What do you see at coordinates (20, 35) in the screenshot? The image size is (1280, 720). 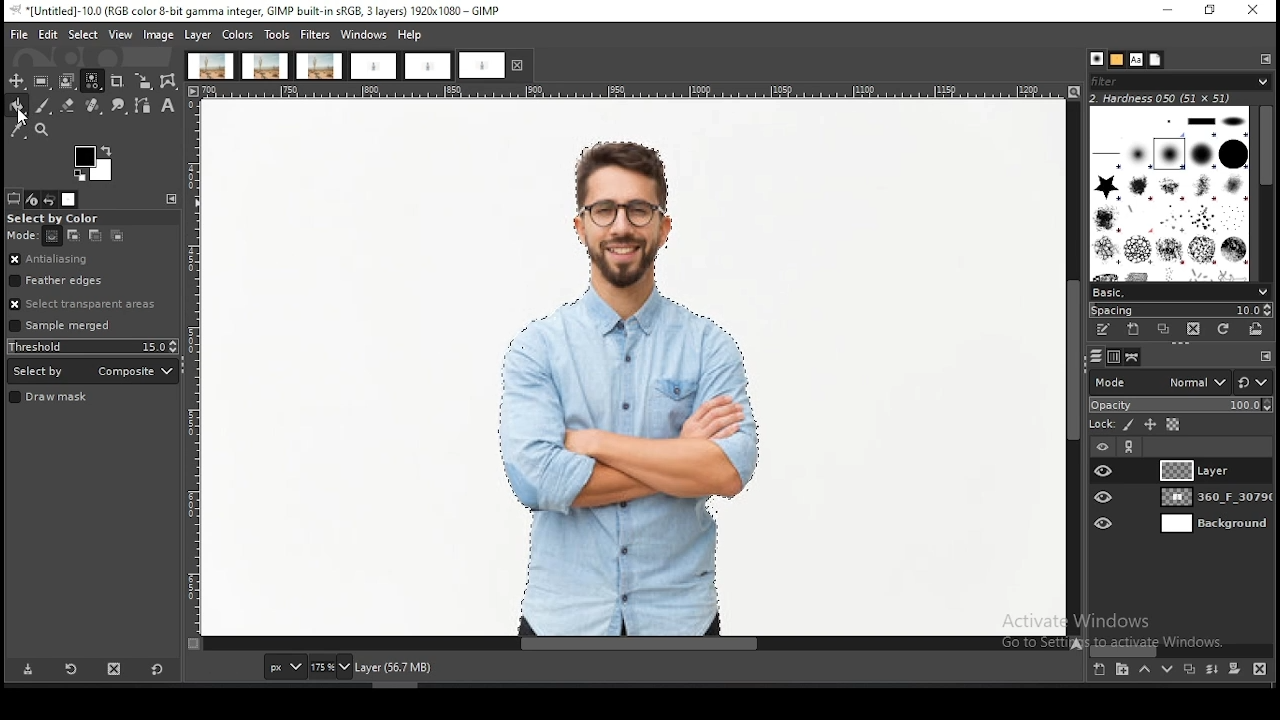 I see `file` at bounding box center [20, 35].